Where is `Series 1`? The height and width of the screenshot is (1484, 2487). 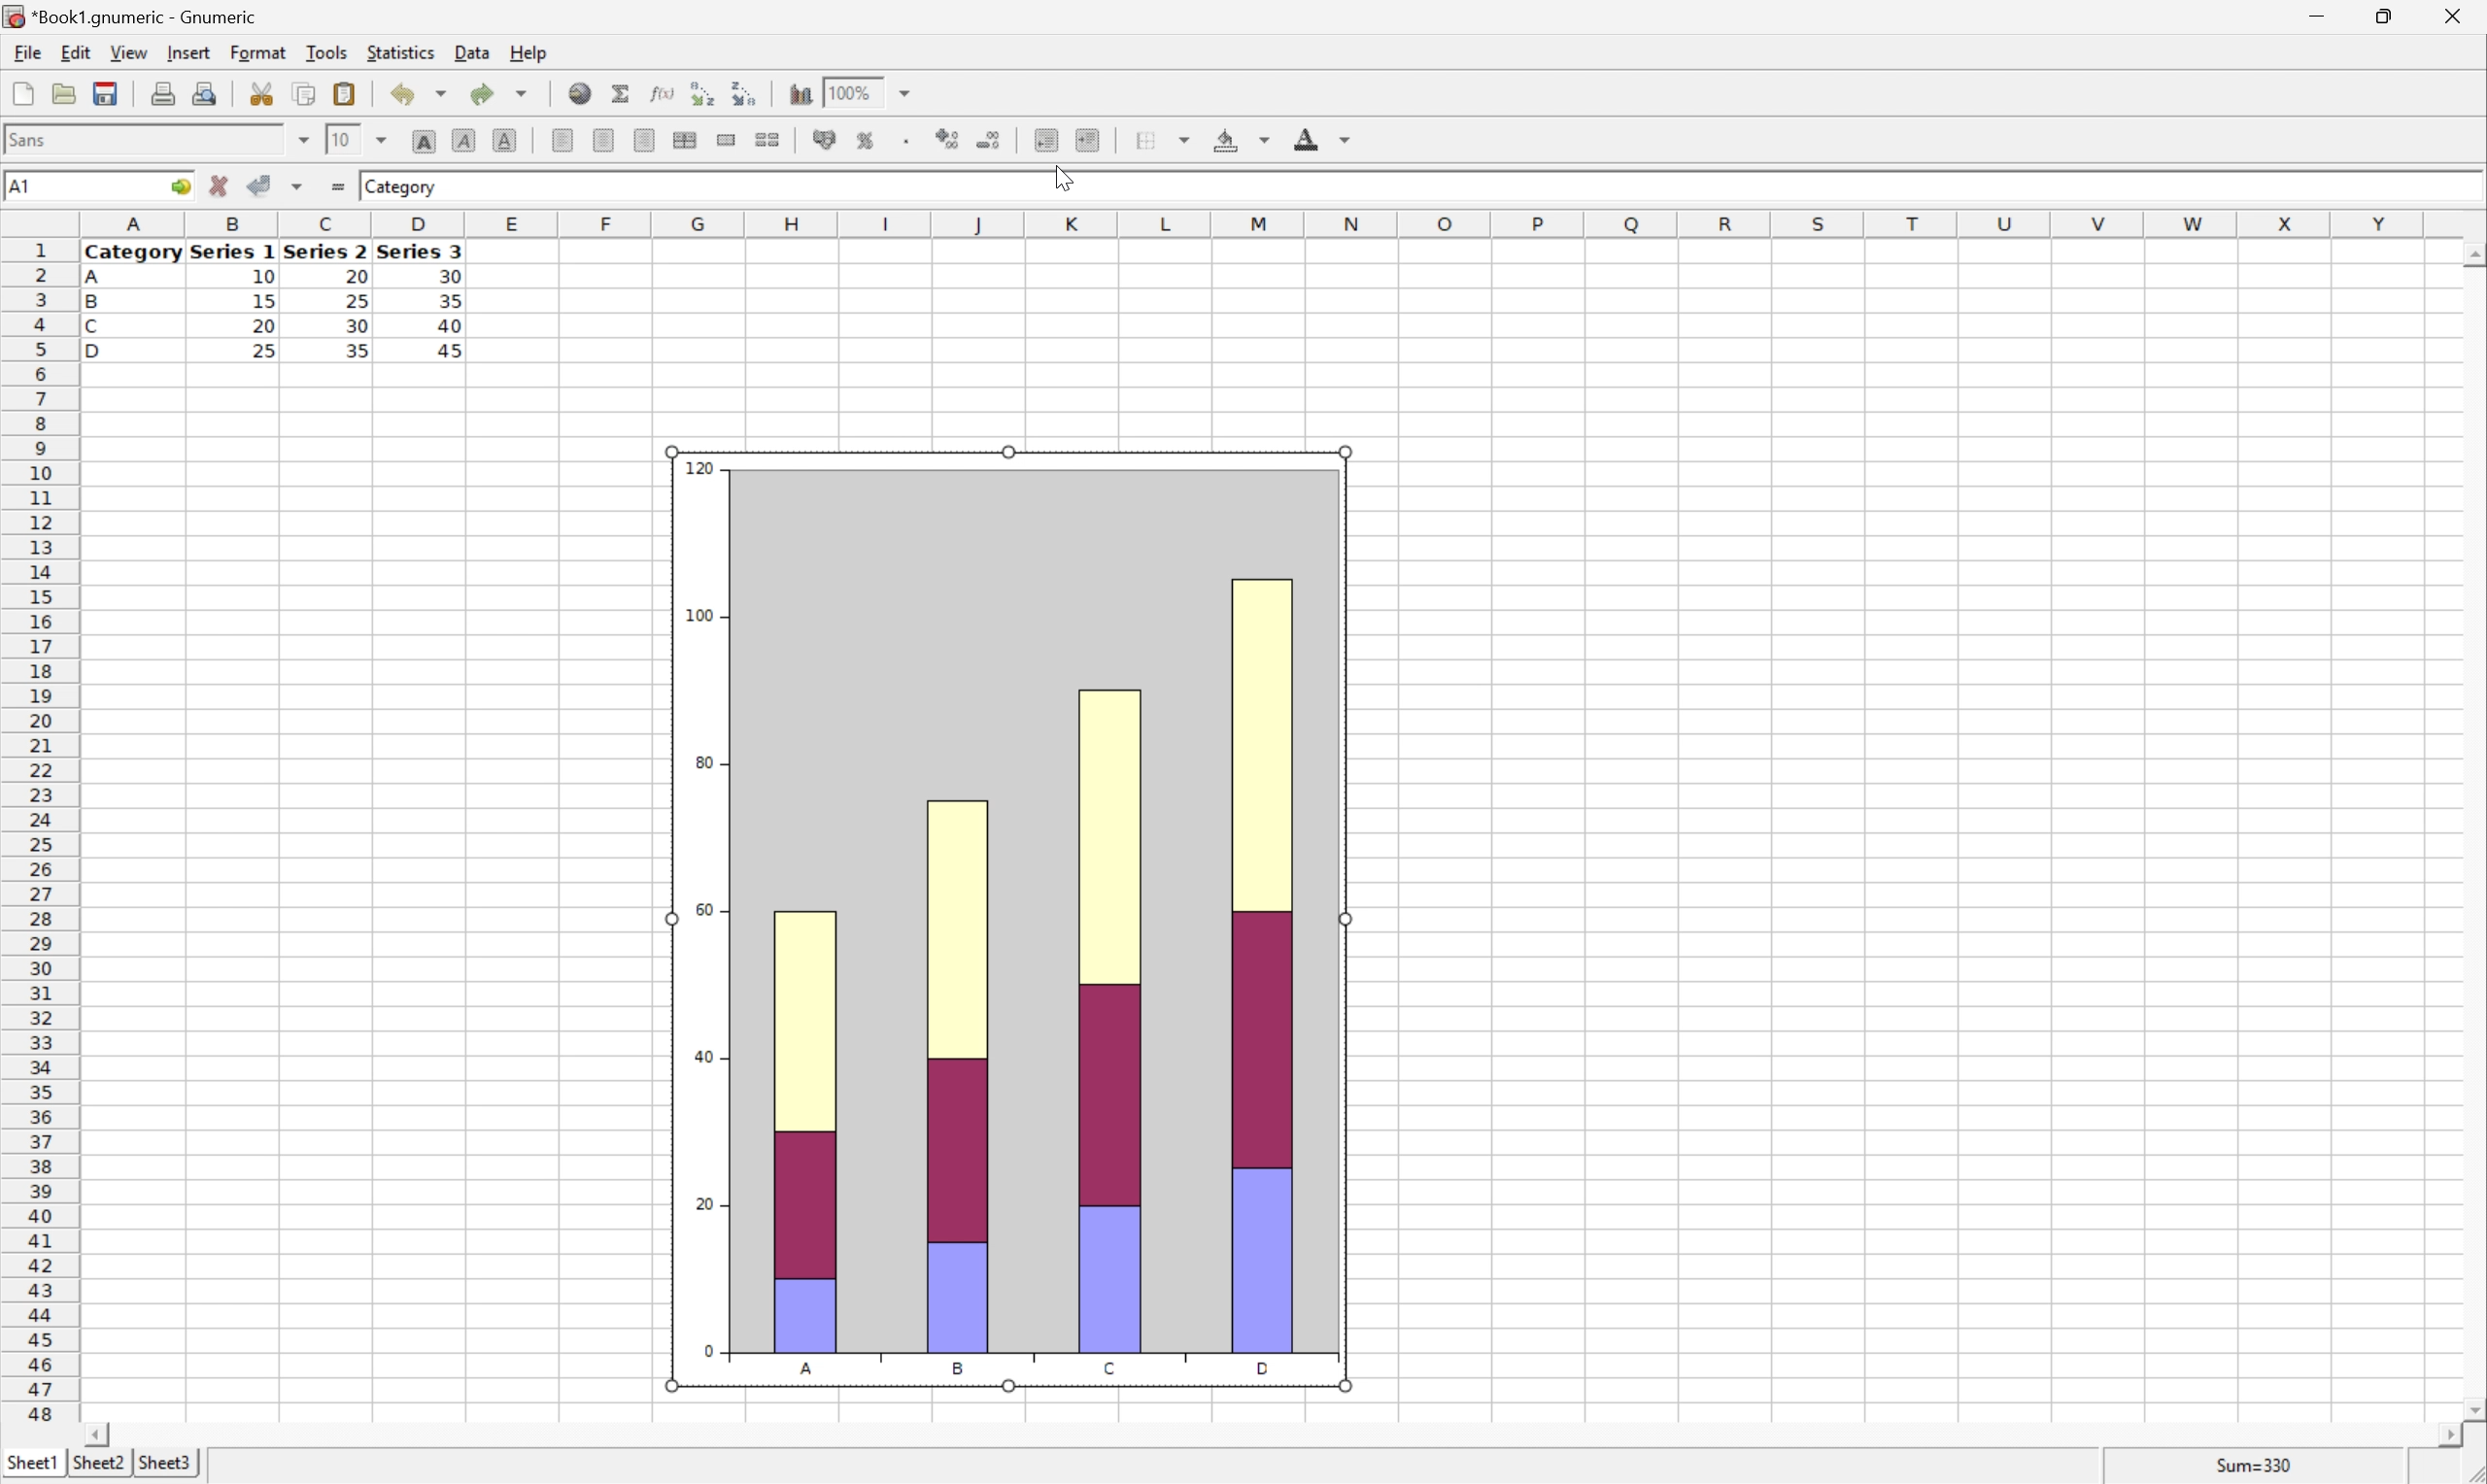 Series 1 is located at coordinates (233, 253).